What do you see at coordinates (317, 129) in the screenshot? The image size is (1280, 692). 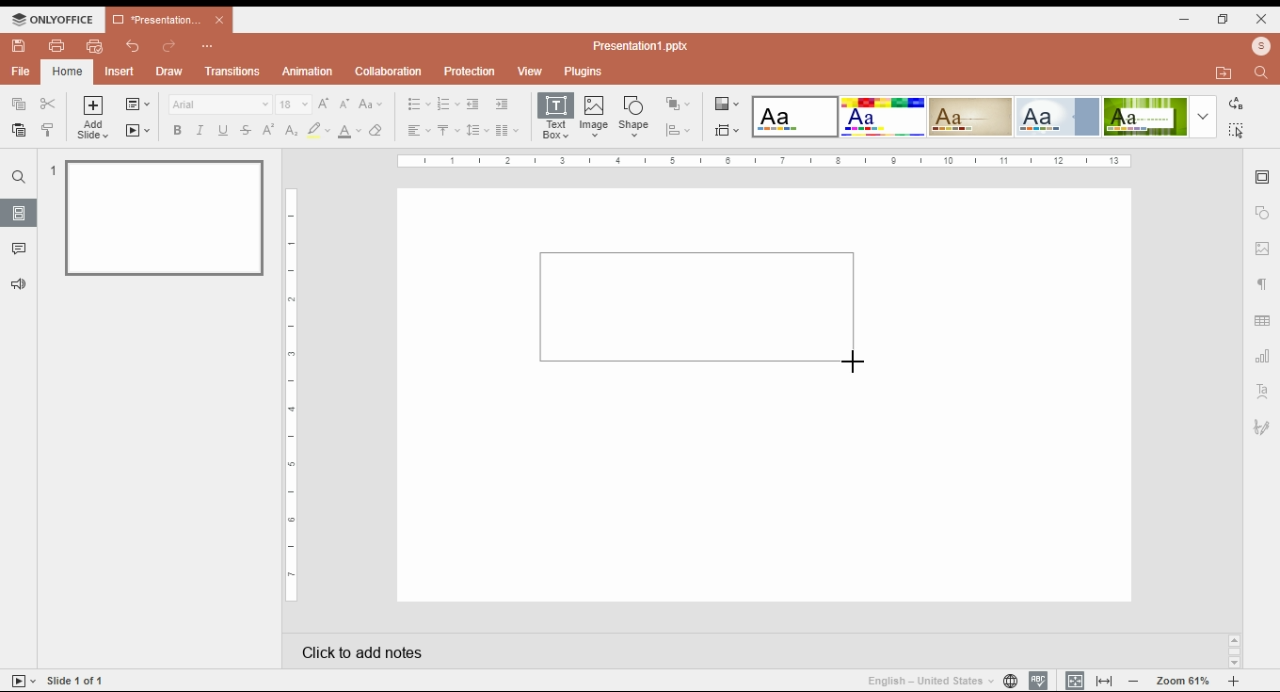 I see `highlight color` at bounding box center [317, 129].